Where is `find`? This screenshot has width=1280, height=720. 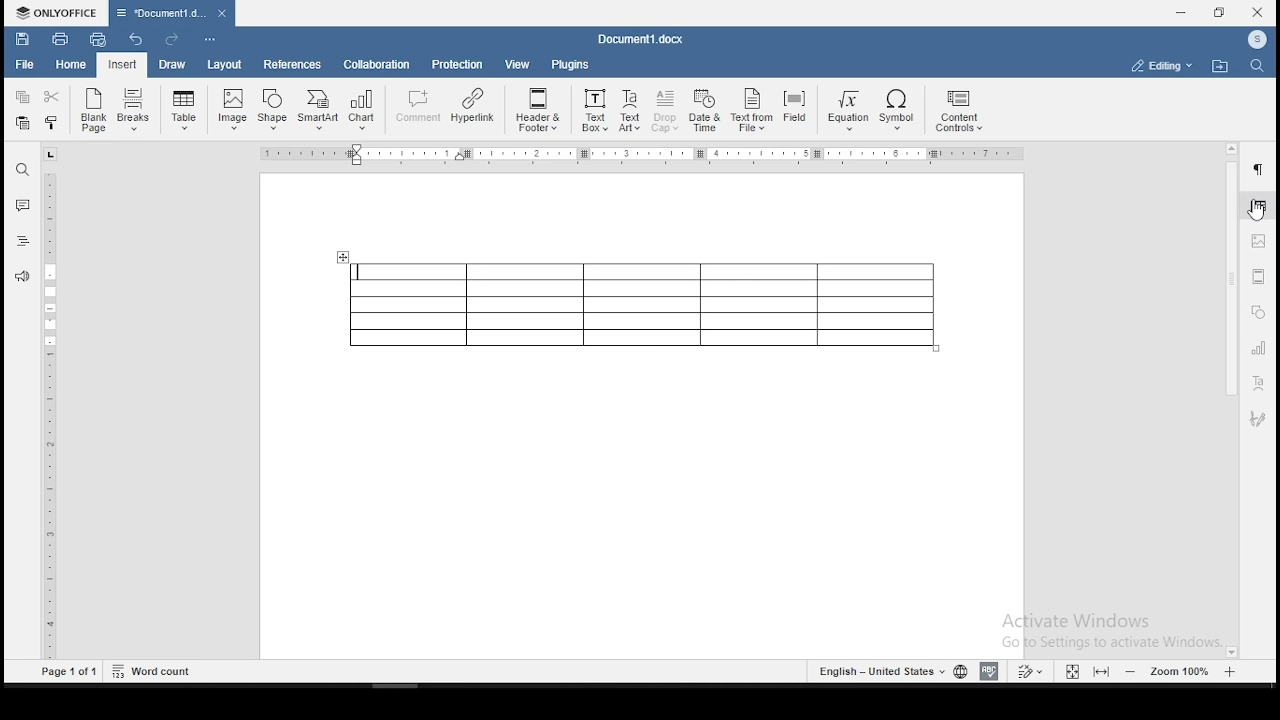
find is located at coordinates (23, 168).